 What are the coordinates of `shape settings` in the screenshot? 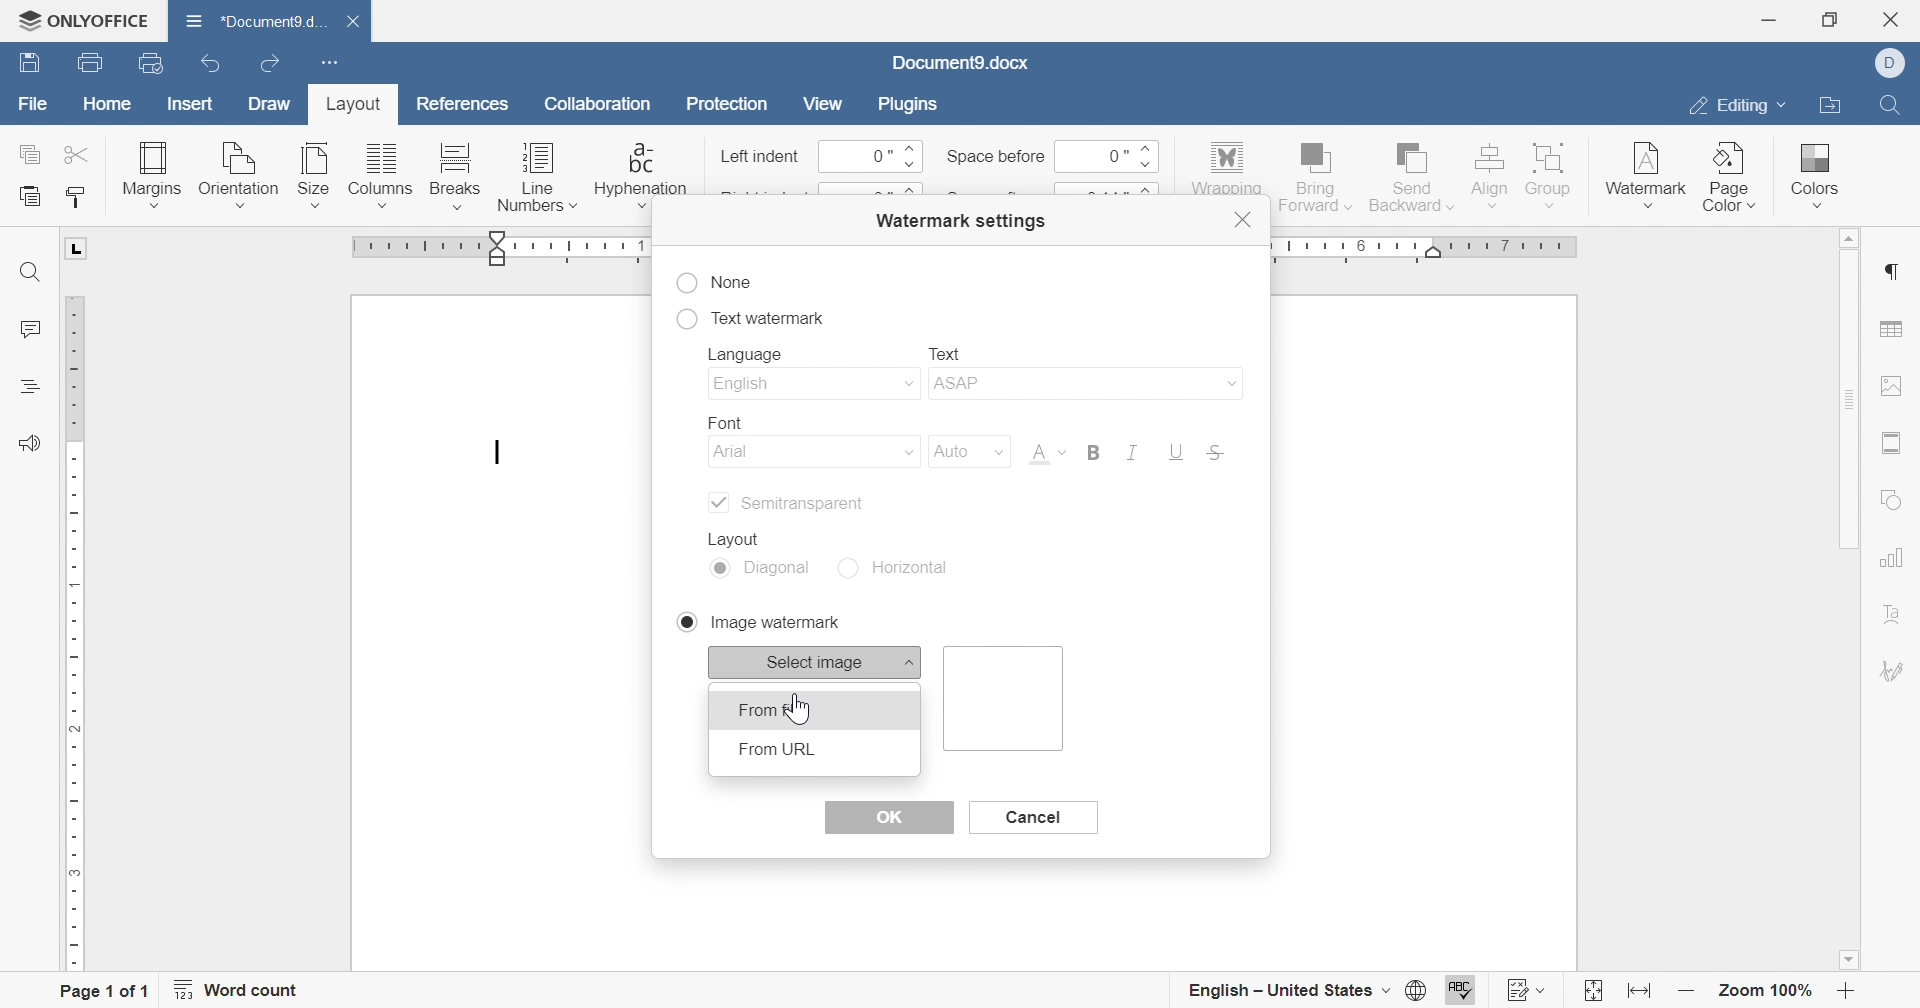 It's located at (1893, 502).